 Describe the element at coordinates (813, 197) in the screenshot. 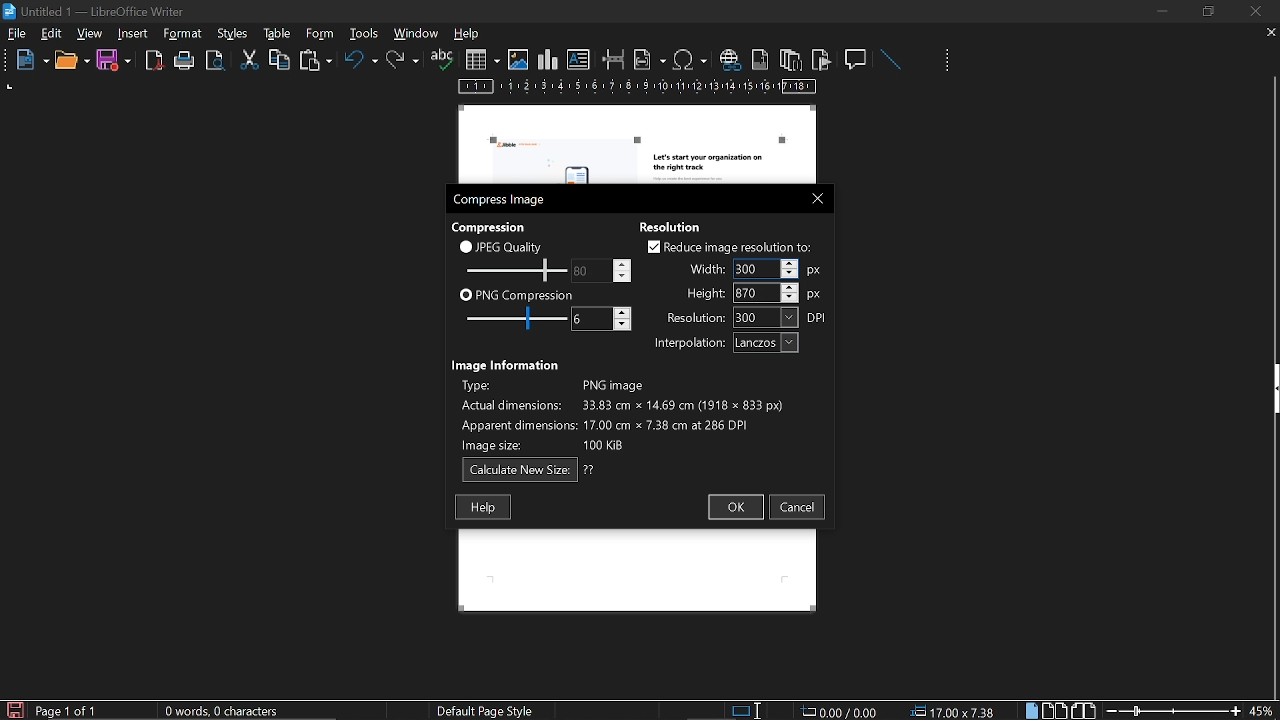

I see `close` at that location.